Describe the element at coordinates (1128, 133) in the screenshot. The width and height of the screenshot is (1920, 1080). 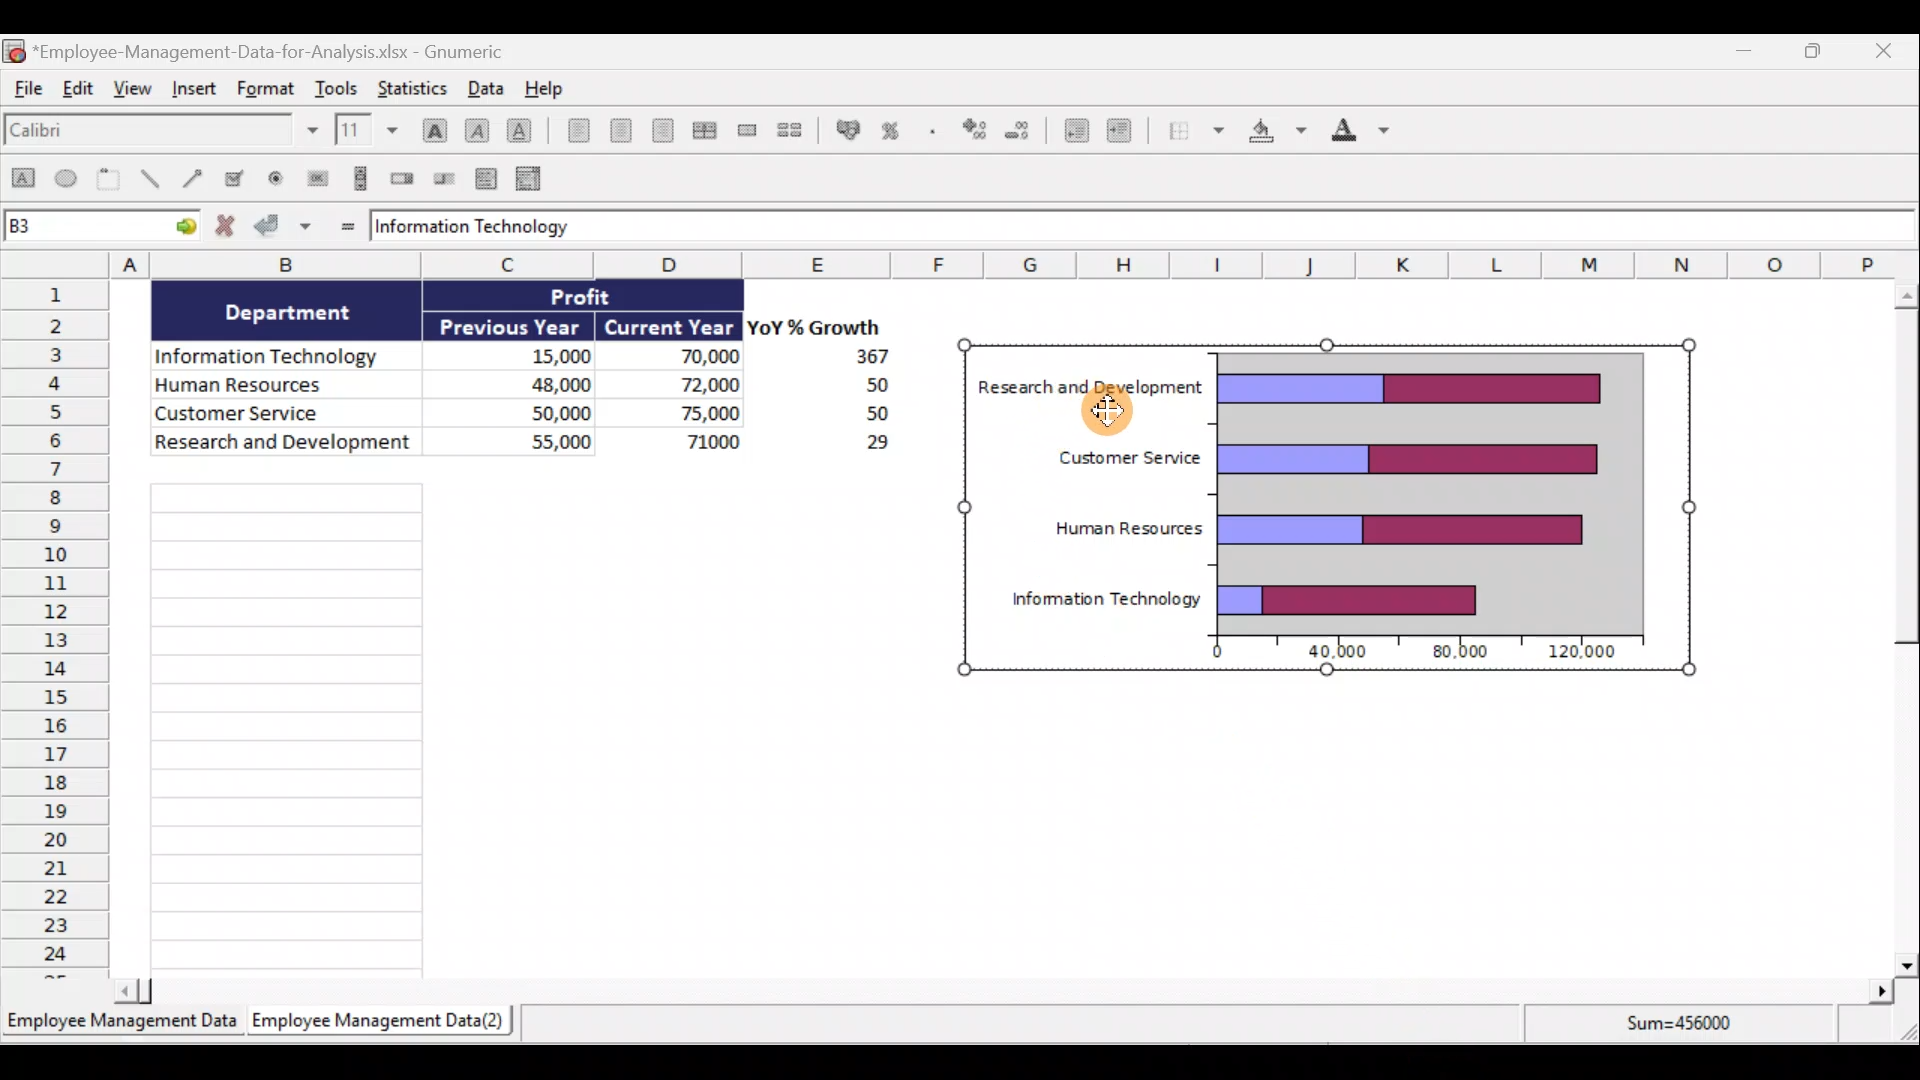
I see `Increase indent, align contents to the left` at that location.